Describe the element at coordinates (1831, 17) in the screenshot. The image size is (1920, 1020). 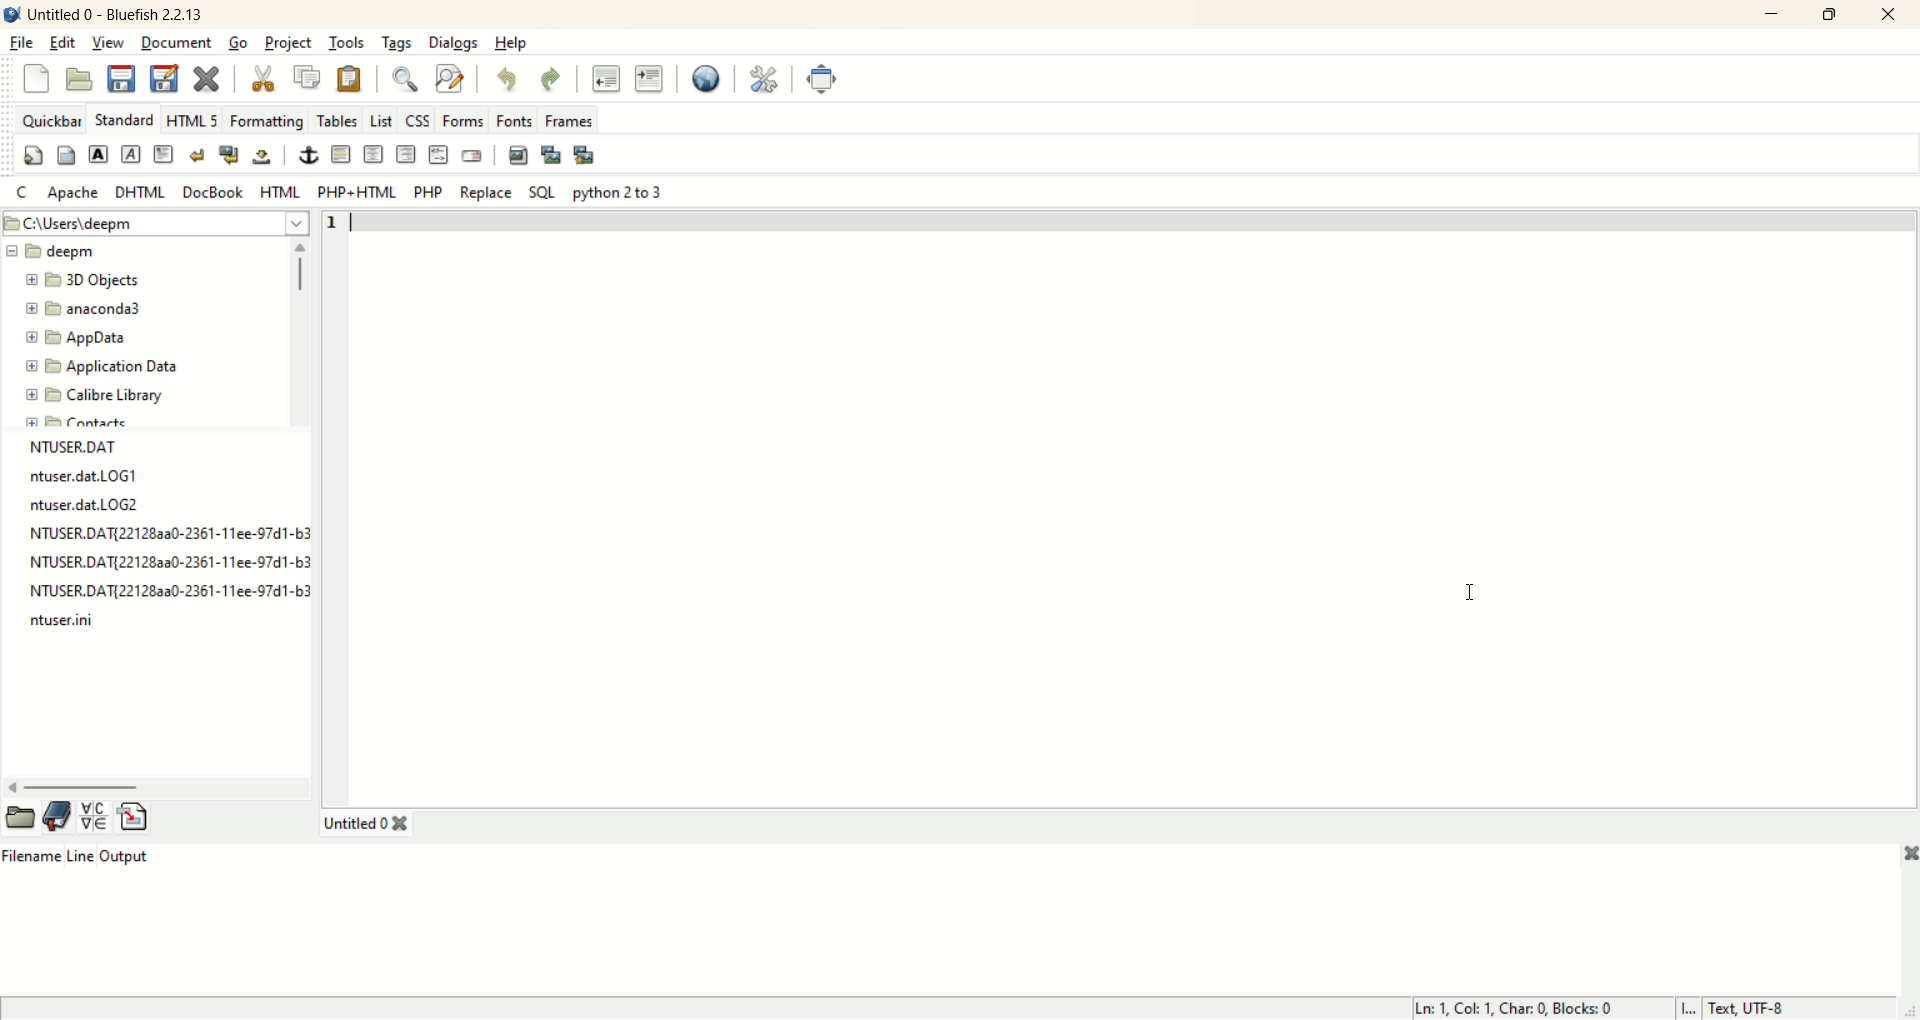
I see `maximize` at that location.